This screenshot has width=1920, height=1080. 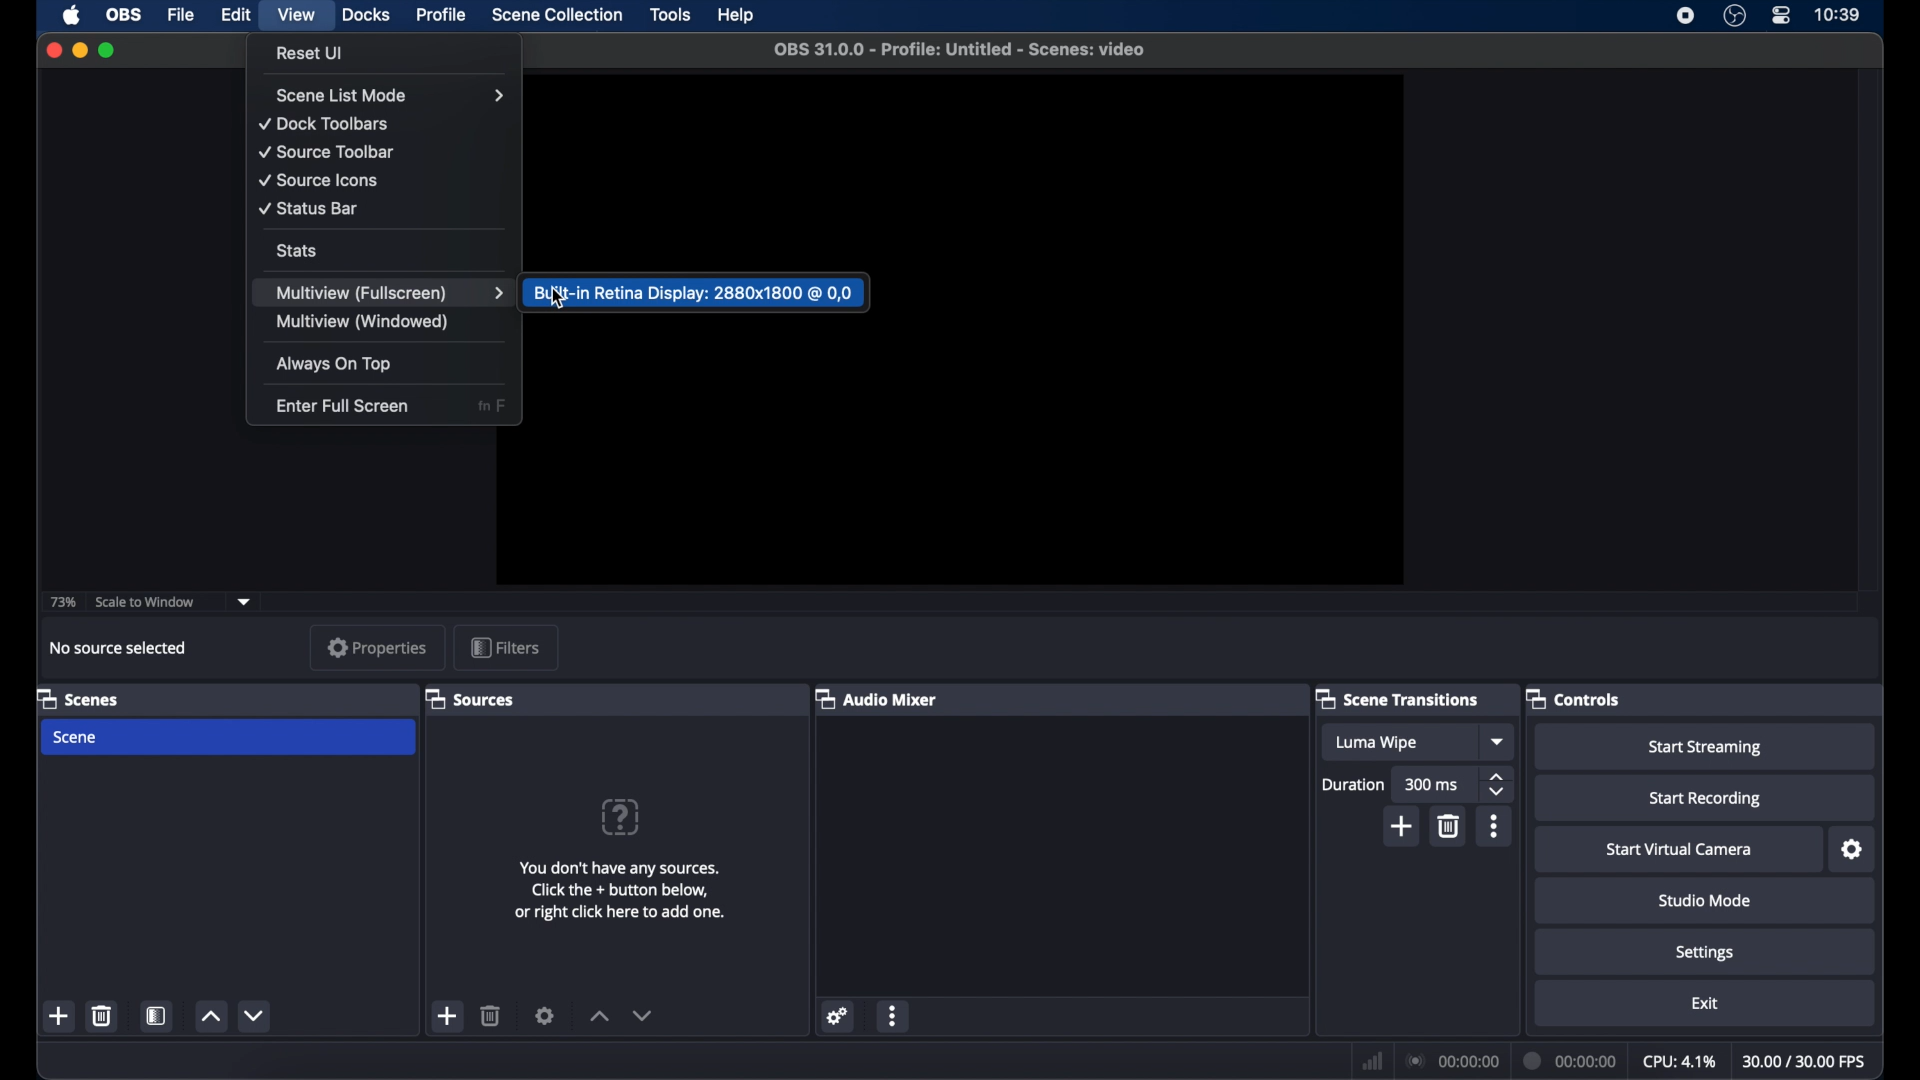 What do you see at coordinates (1708, 900) in the screenshot?
I see `studio mode` at bounding box center [1708, 900].